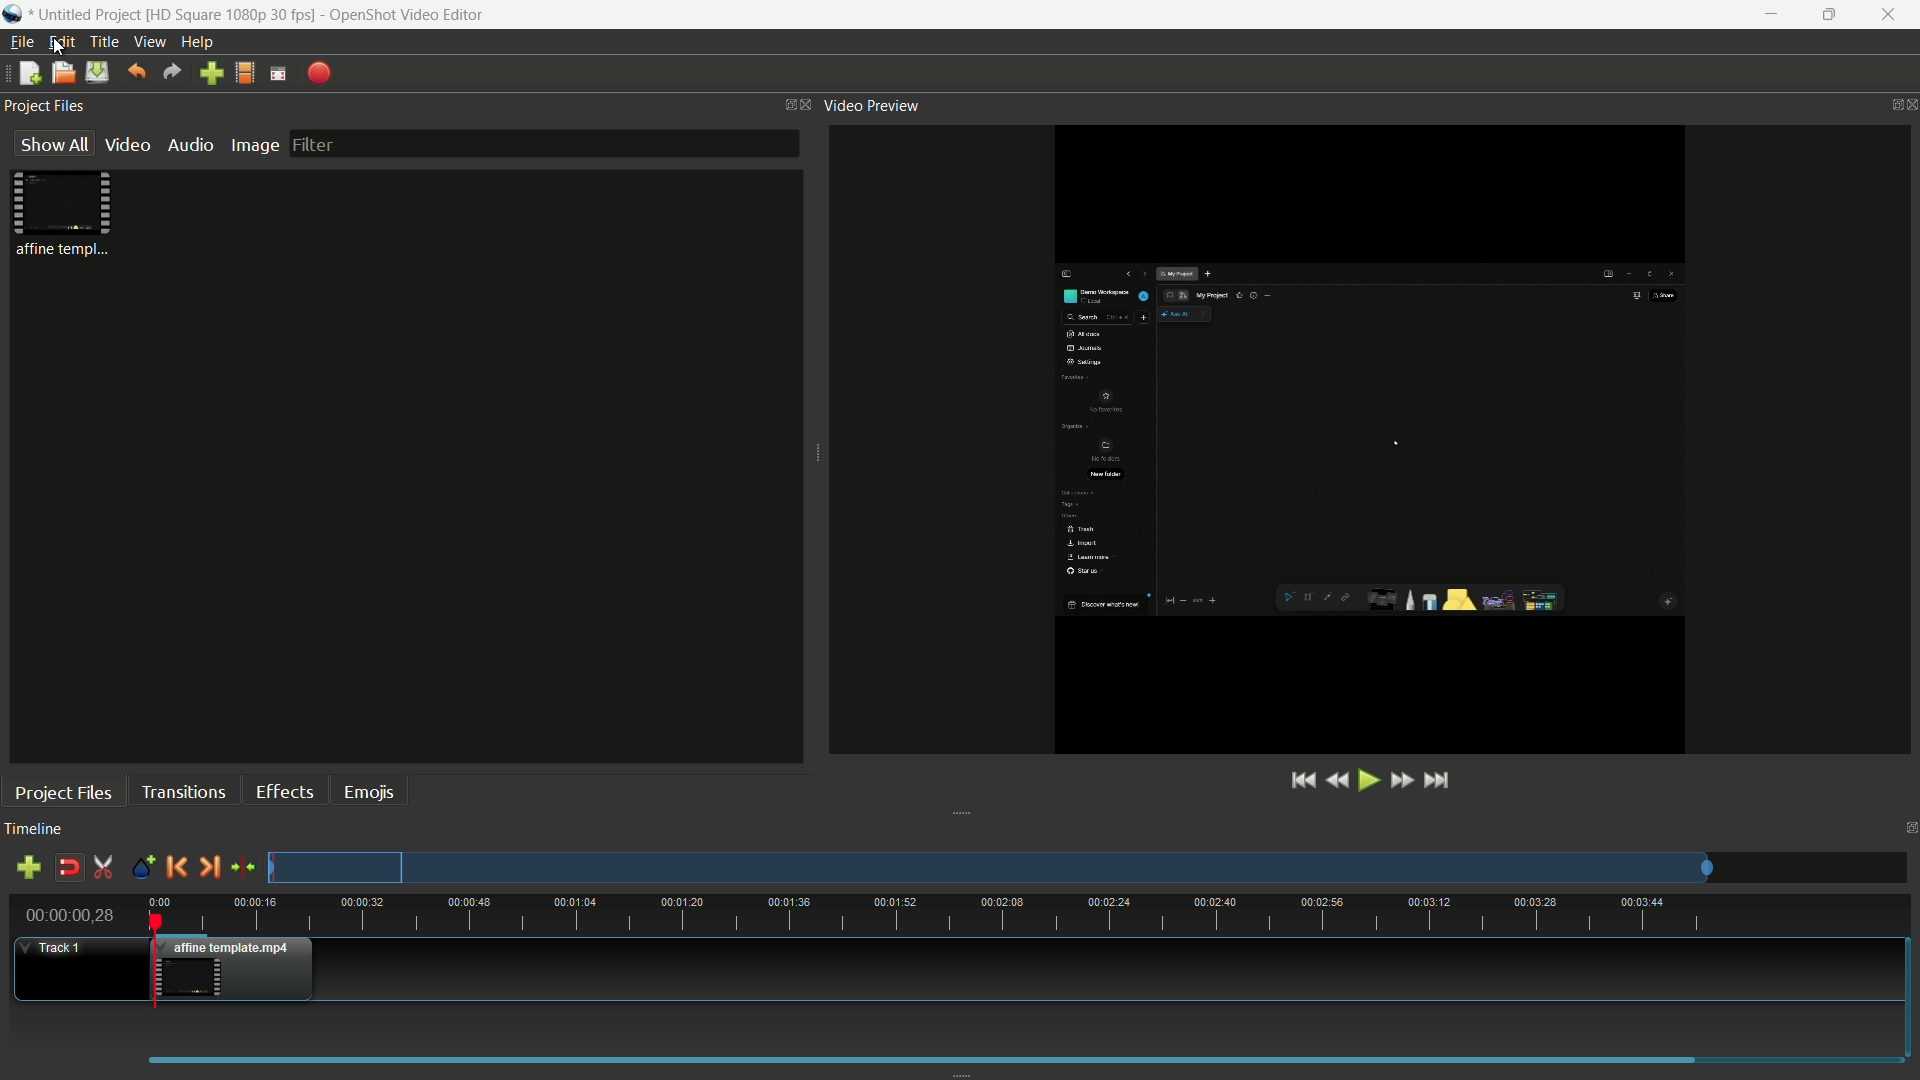 The height and width of the screenshot is (1080, 1920). Describe the element at coordinates (200, 43) in the screenshot. I see `help menu` at that location.